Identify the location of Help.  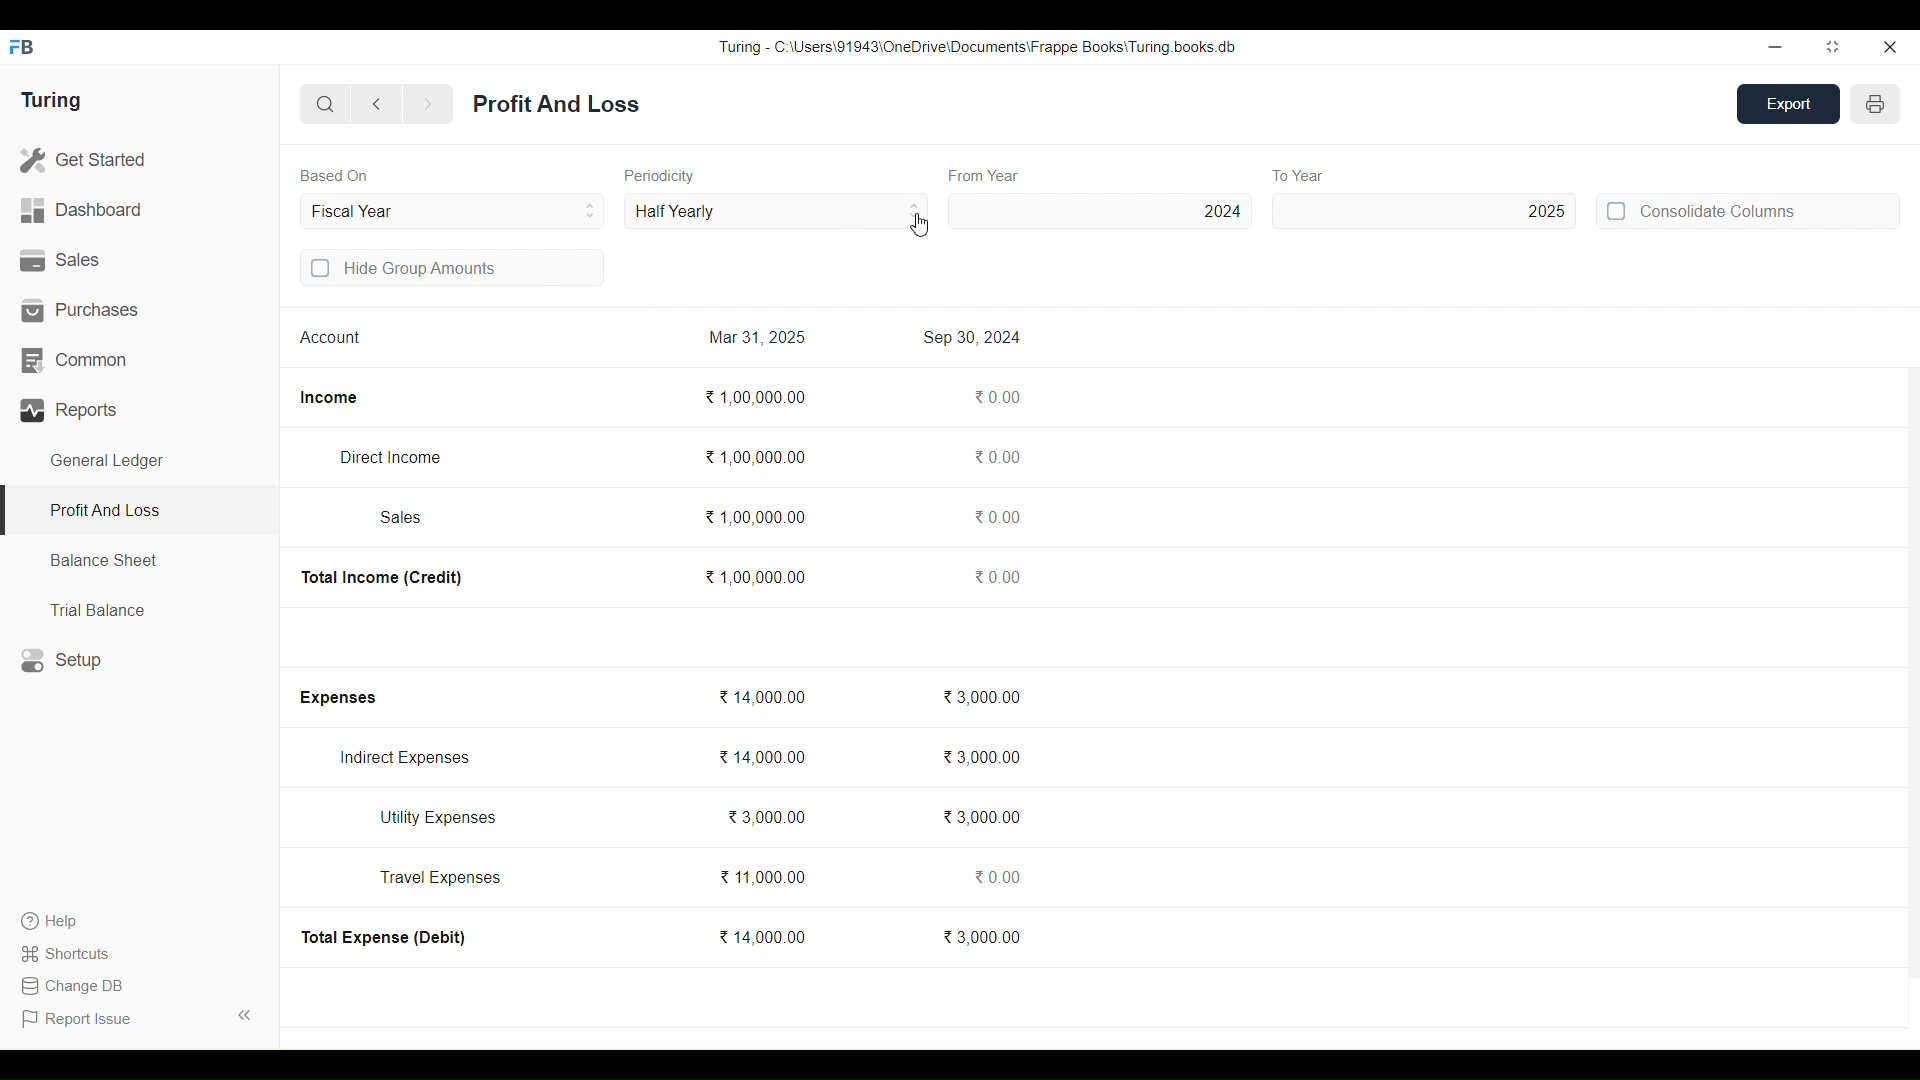
(68, 921).